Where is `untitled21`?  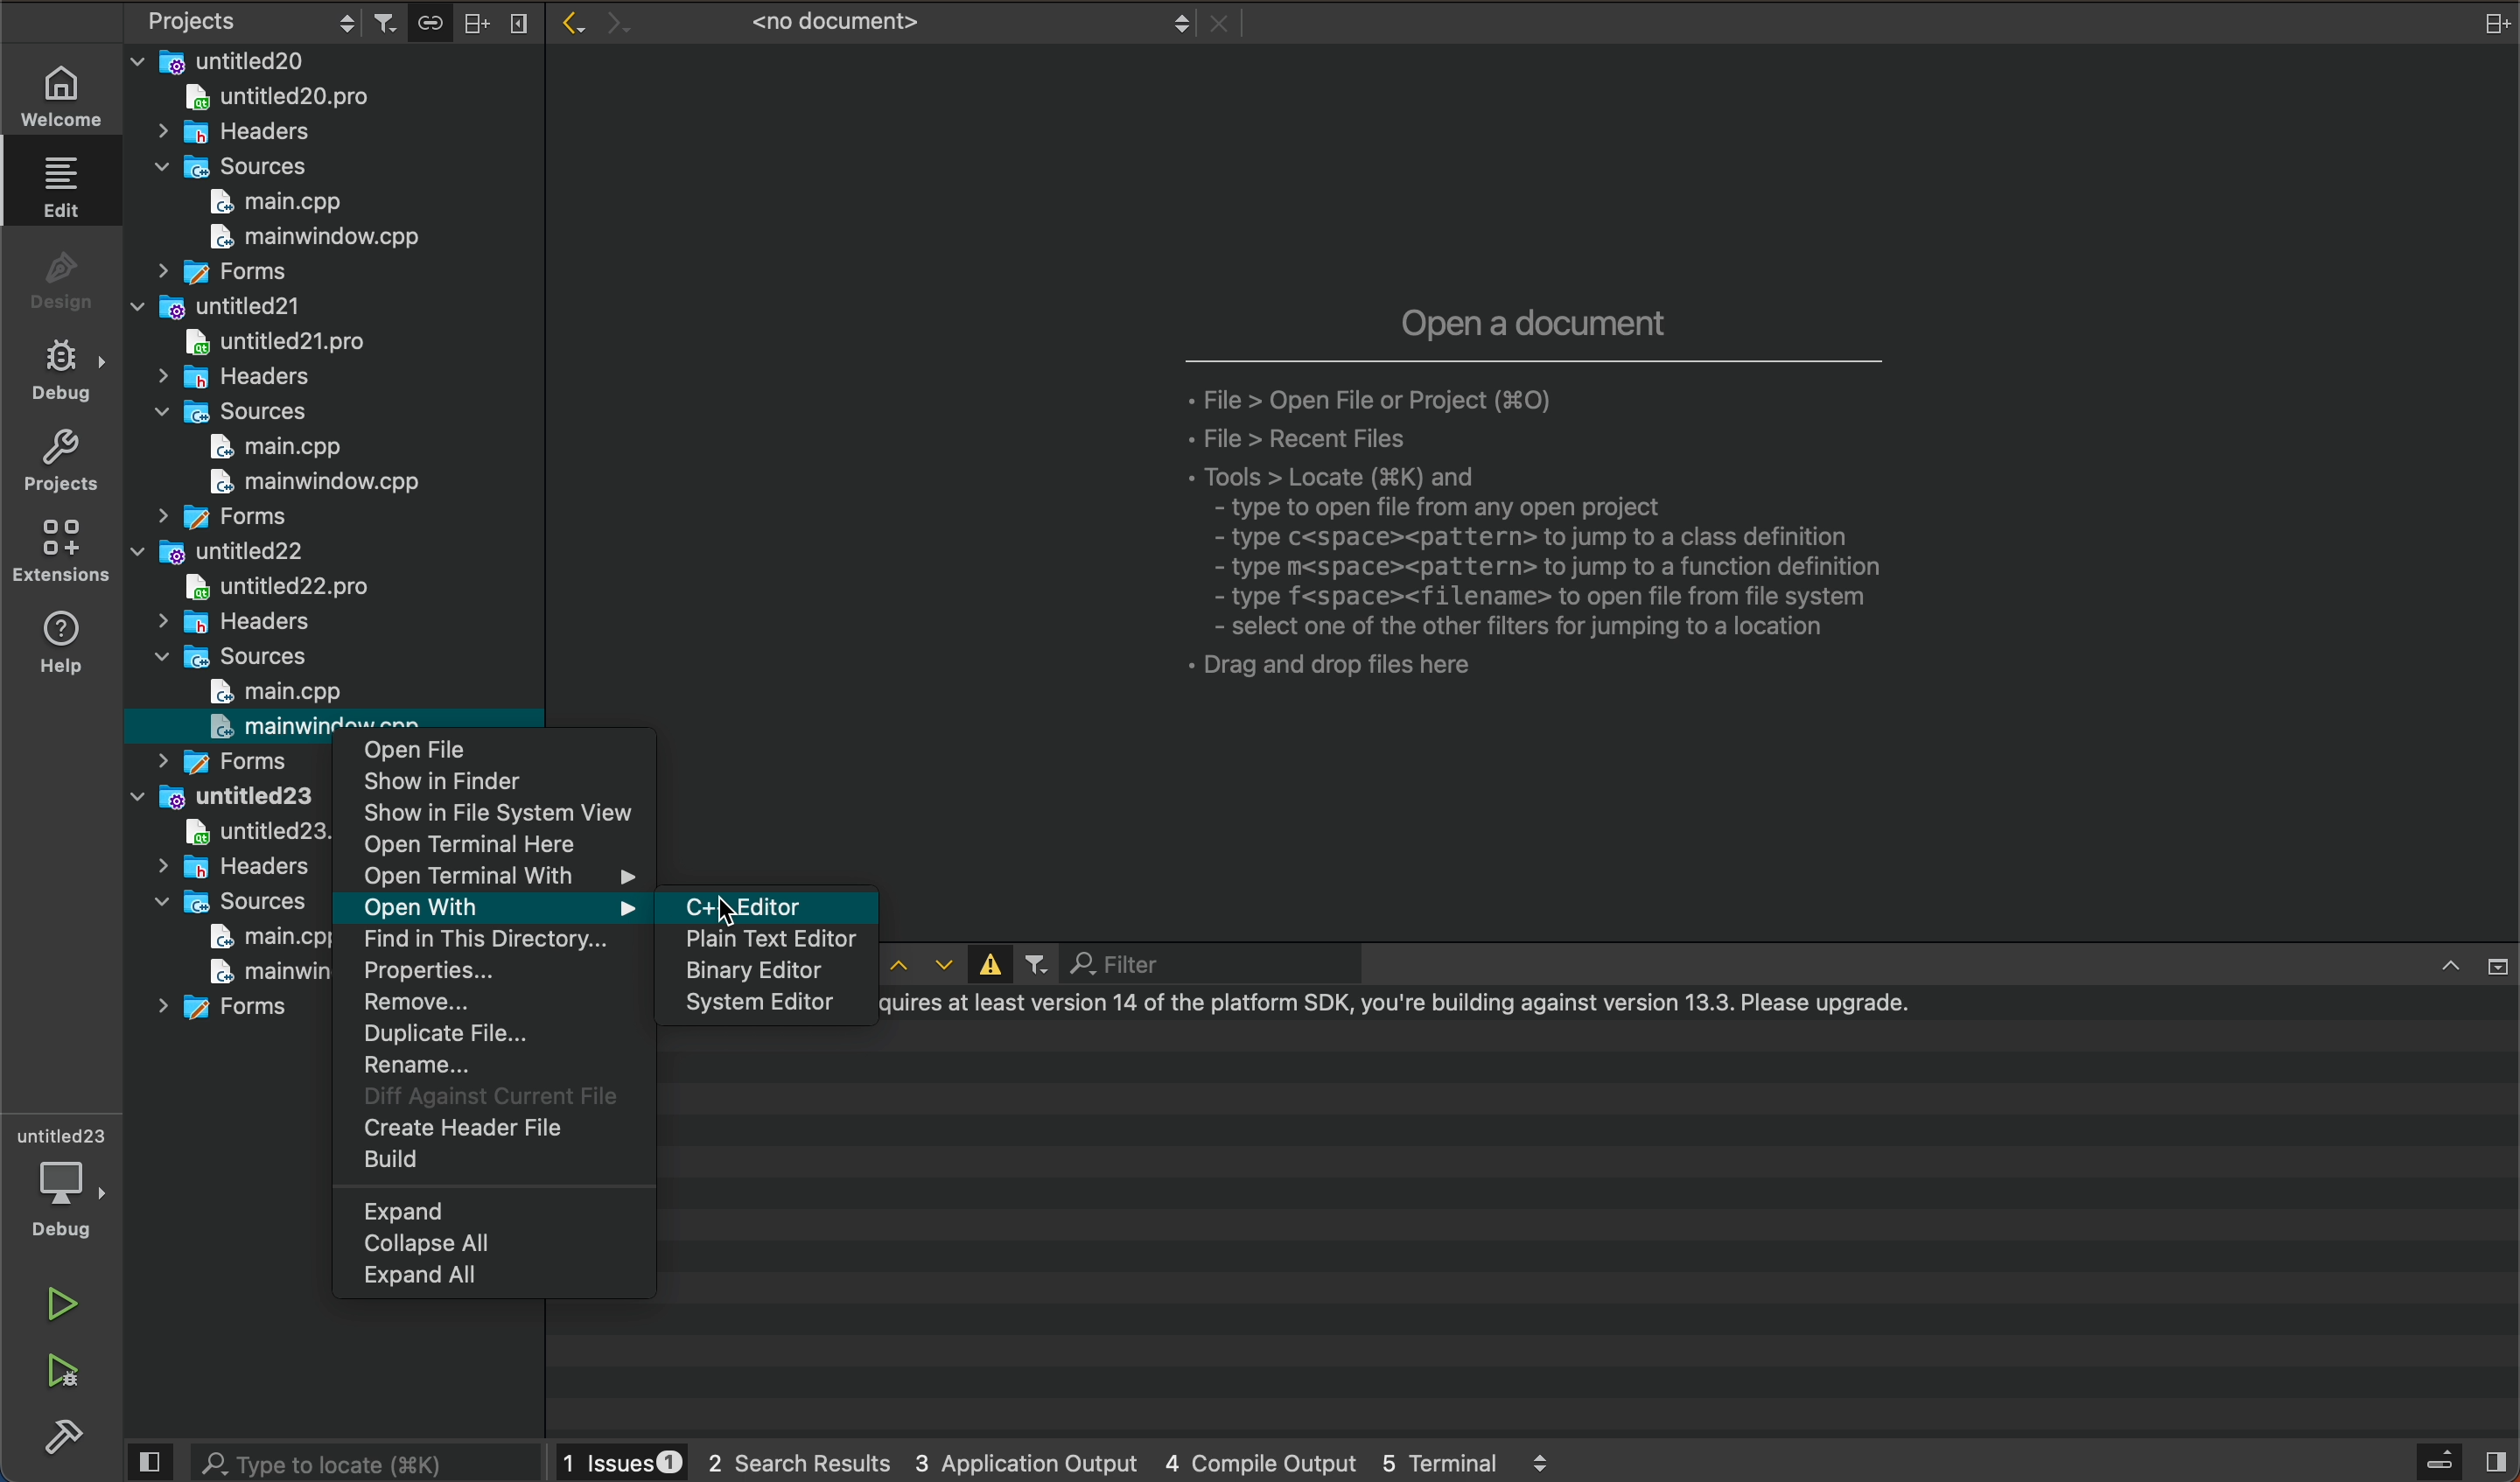
untitled21 is located at coordinates (215, 305).